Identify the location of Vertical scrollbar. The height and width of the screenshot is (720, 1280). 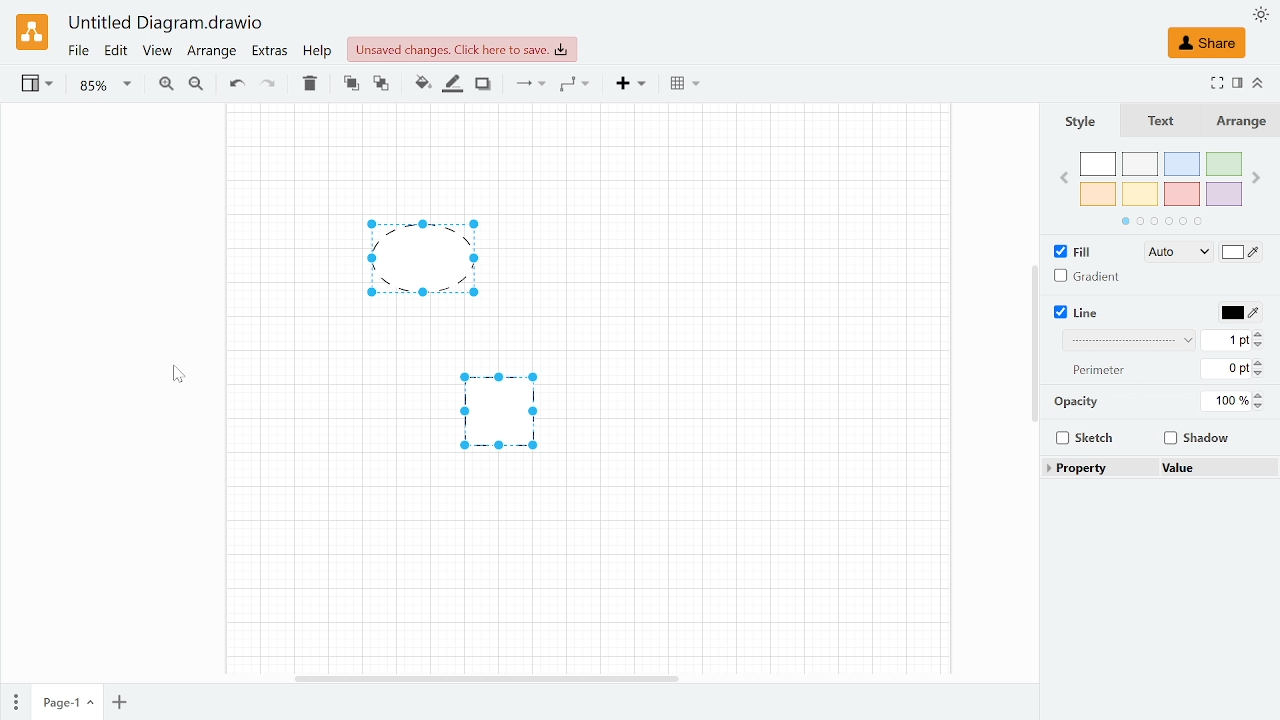
(1034, 343).